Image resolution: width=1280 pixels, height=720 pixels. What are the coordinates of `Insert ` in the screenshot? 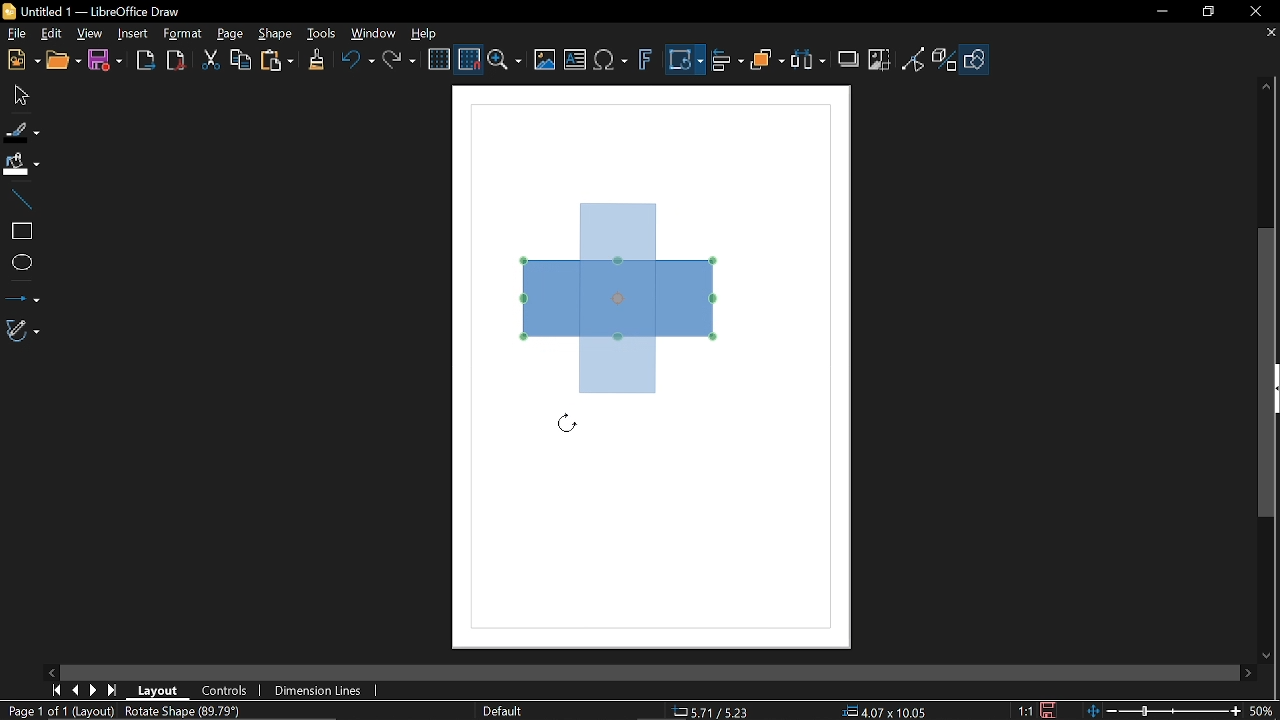 It's located at (132, 35).